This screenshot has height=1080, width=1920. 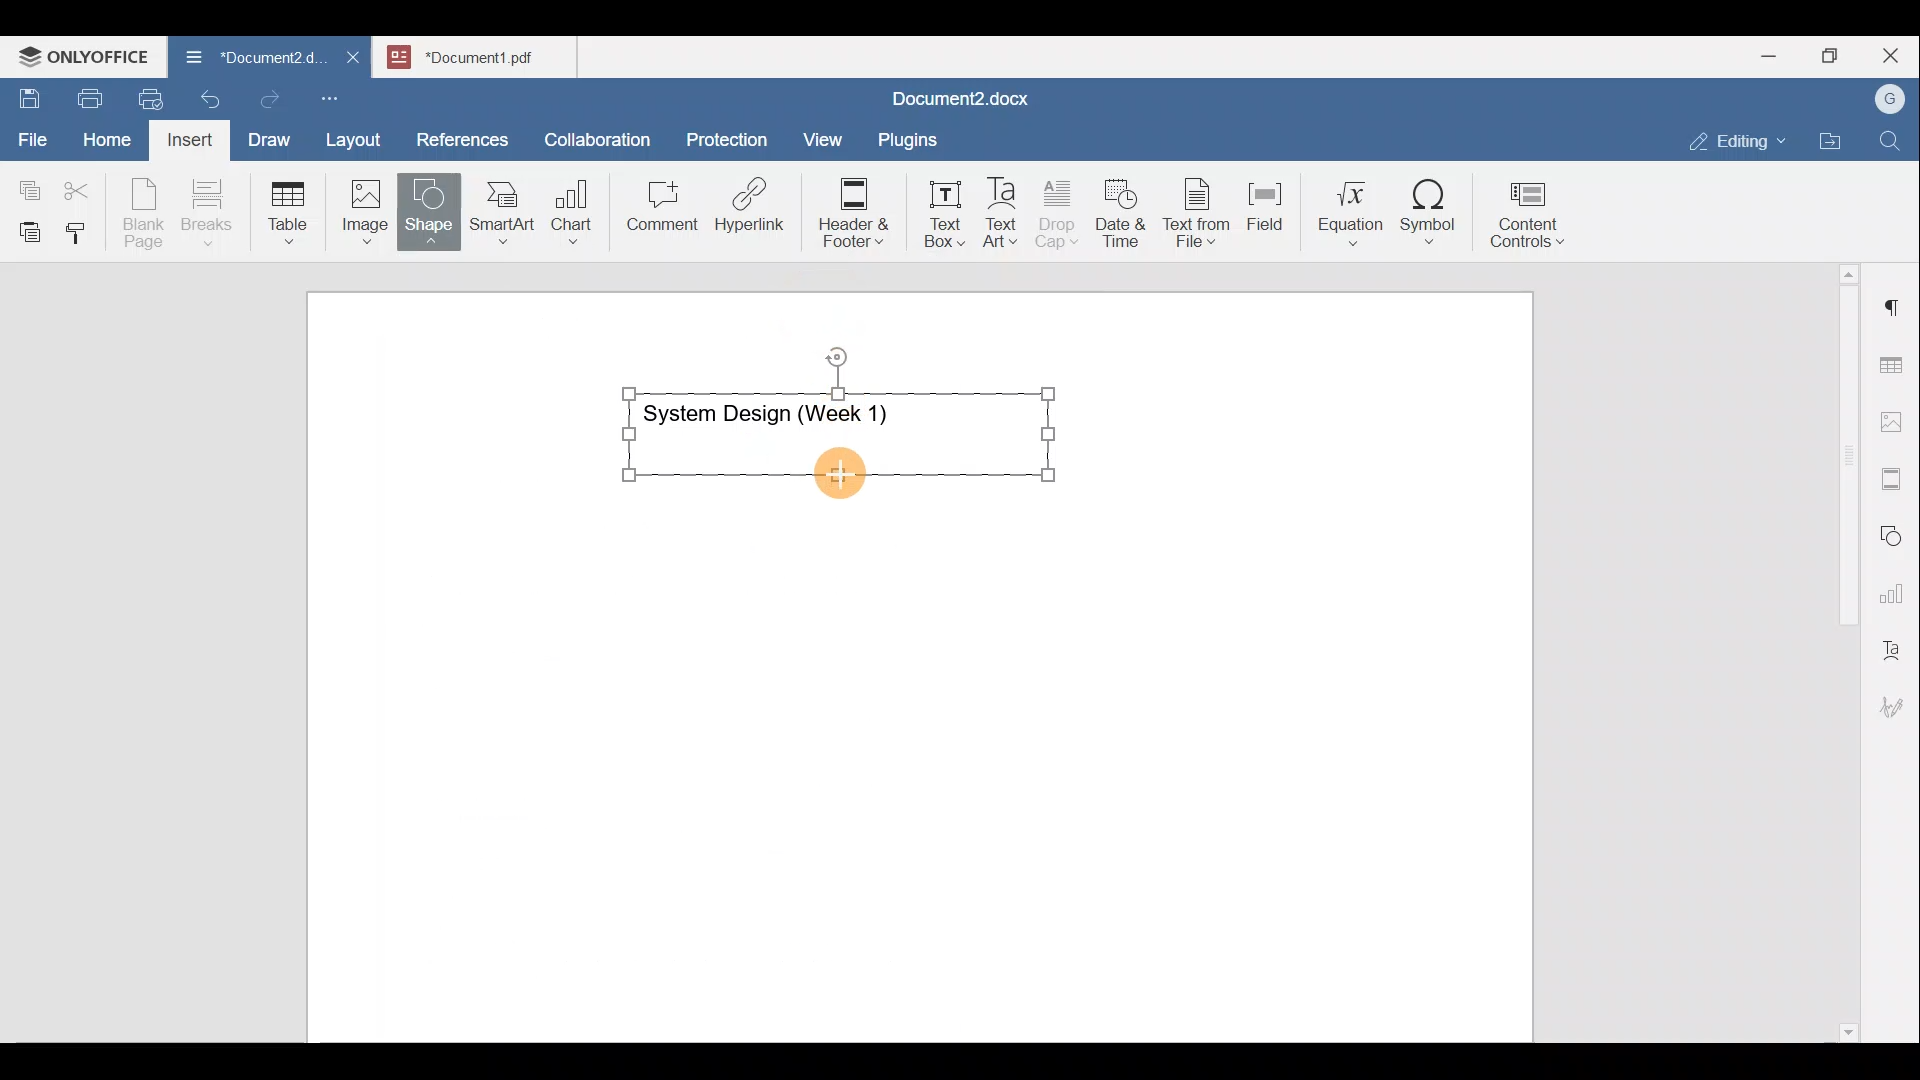 What do you see at coordinates (461, 137) in the screenshot?
I see `References` at bounding box center [461, 137].